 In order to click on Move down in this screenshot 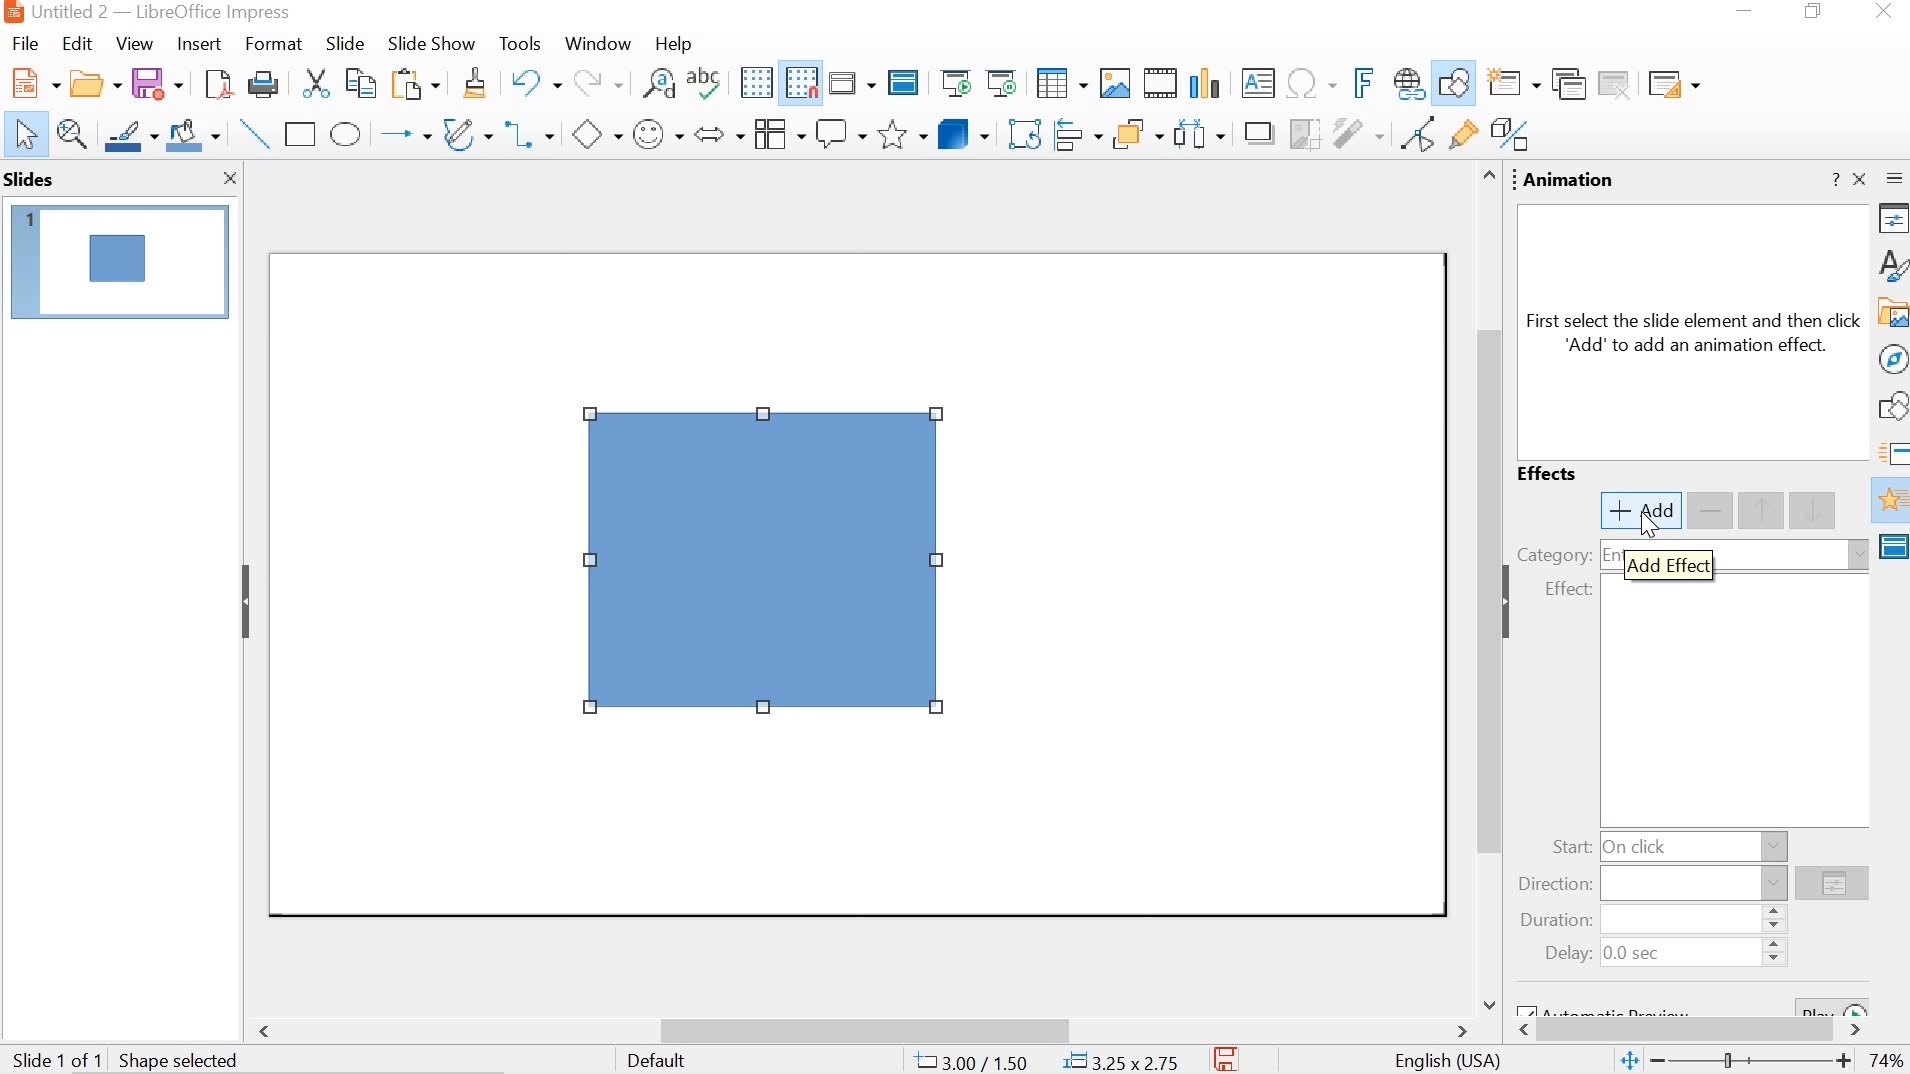, I will do `click(1487, 1000)`.